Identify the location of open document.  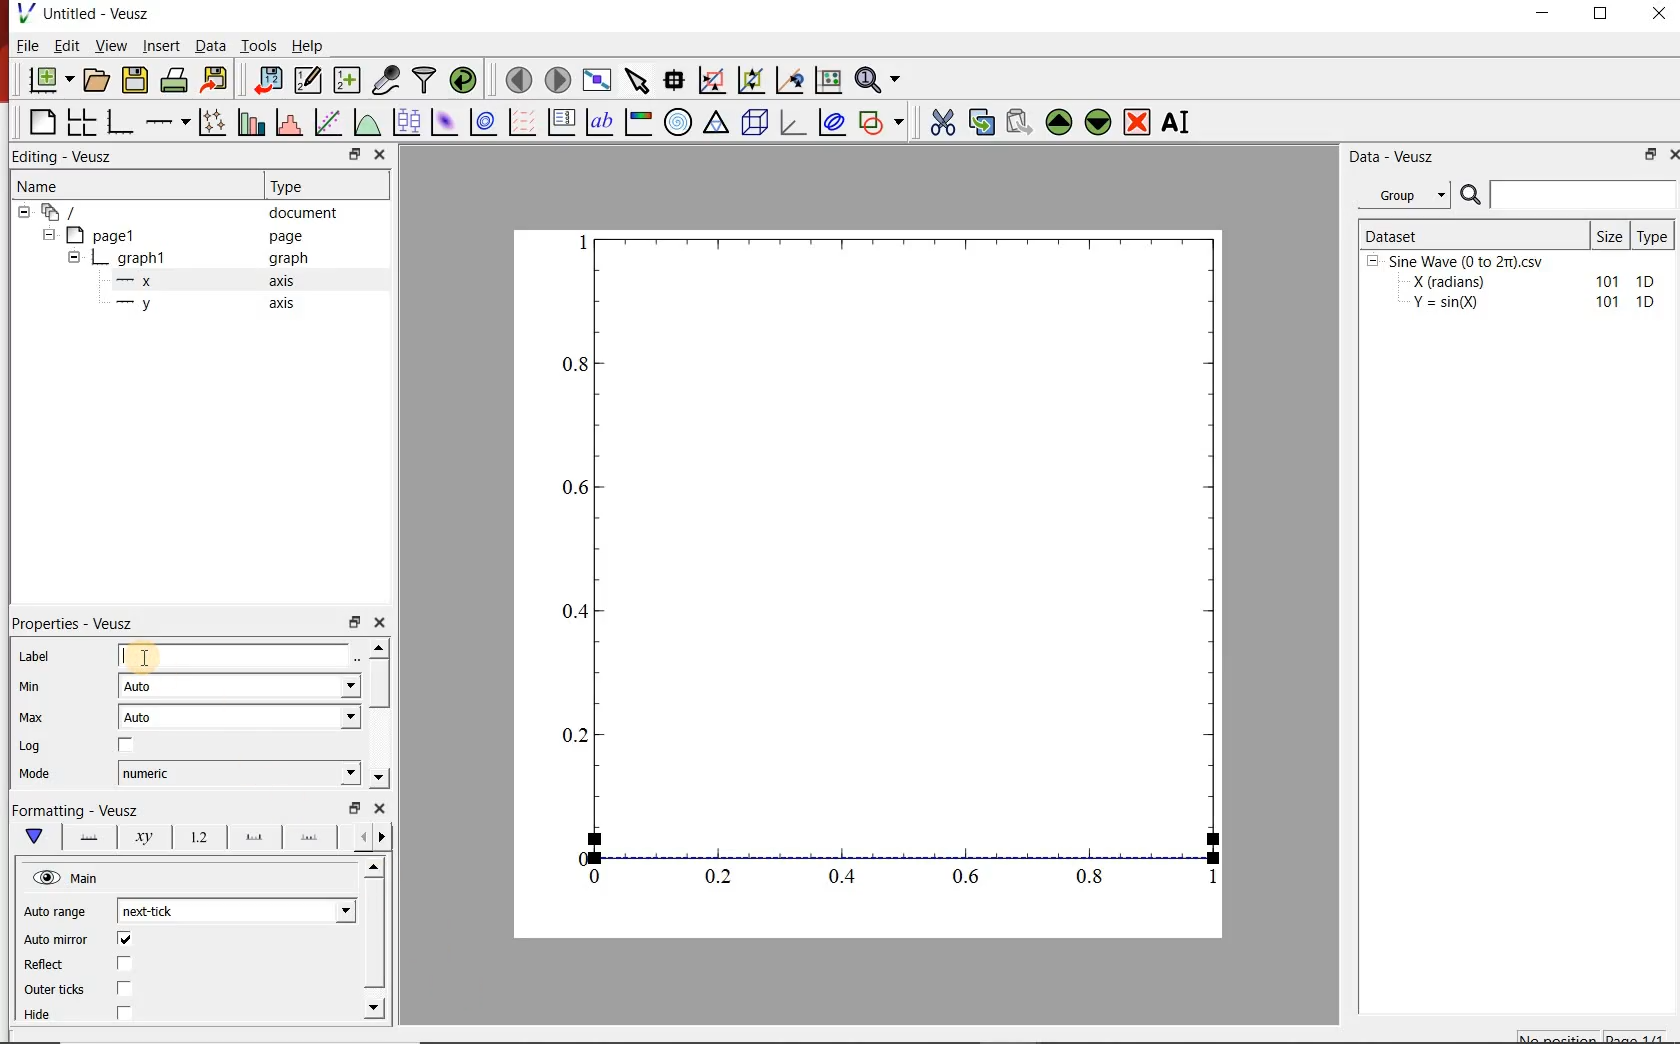
(97, 80).